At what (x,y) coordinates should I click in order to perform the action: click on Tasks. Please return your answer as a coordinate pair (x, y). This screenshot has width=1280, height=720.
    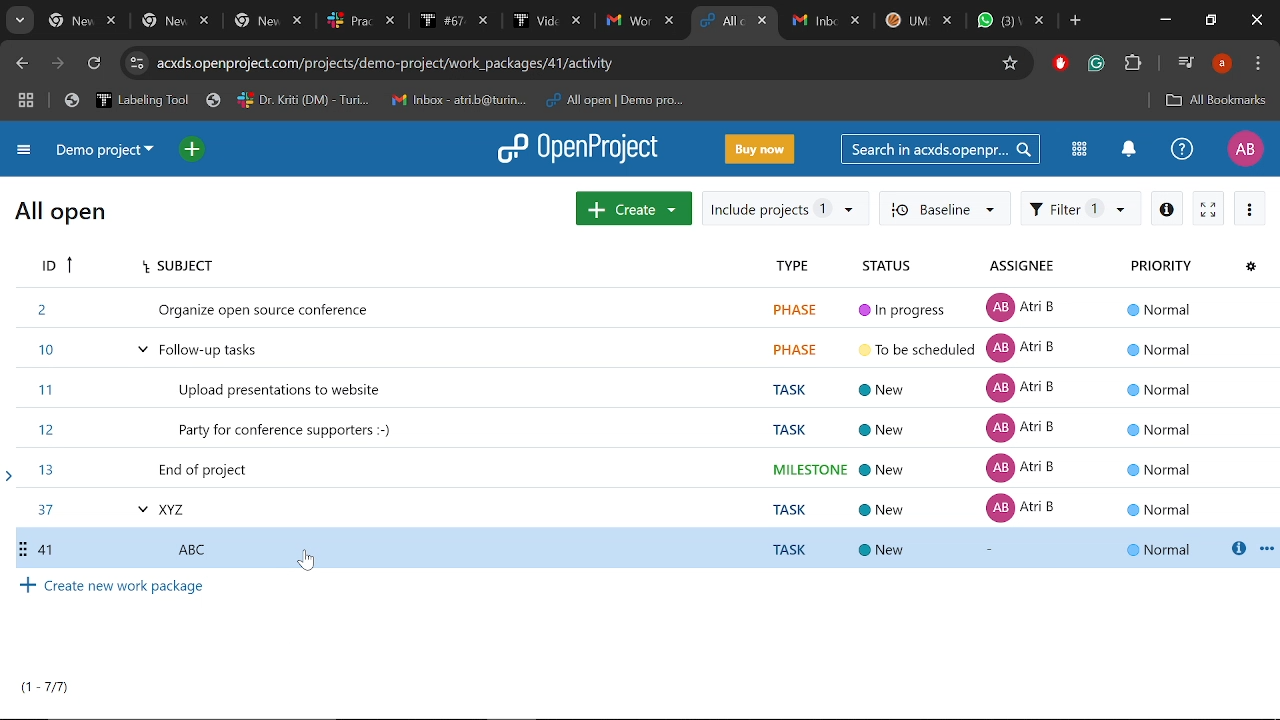
    Looking at the image, I should click on (642, 408).